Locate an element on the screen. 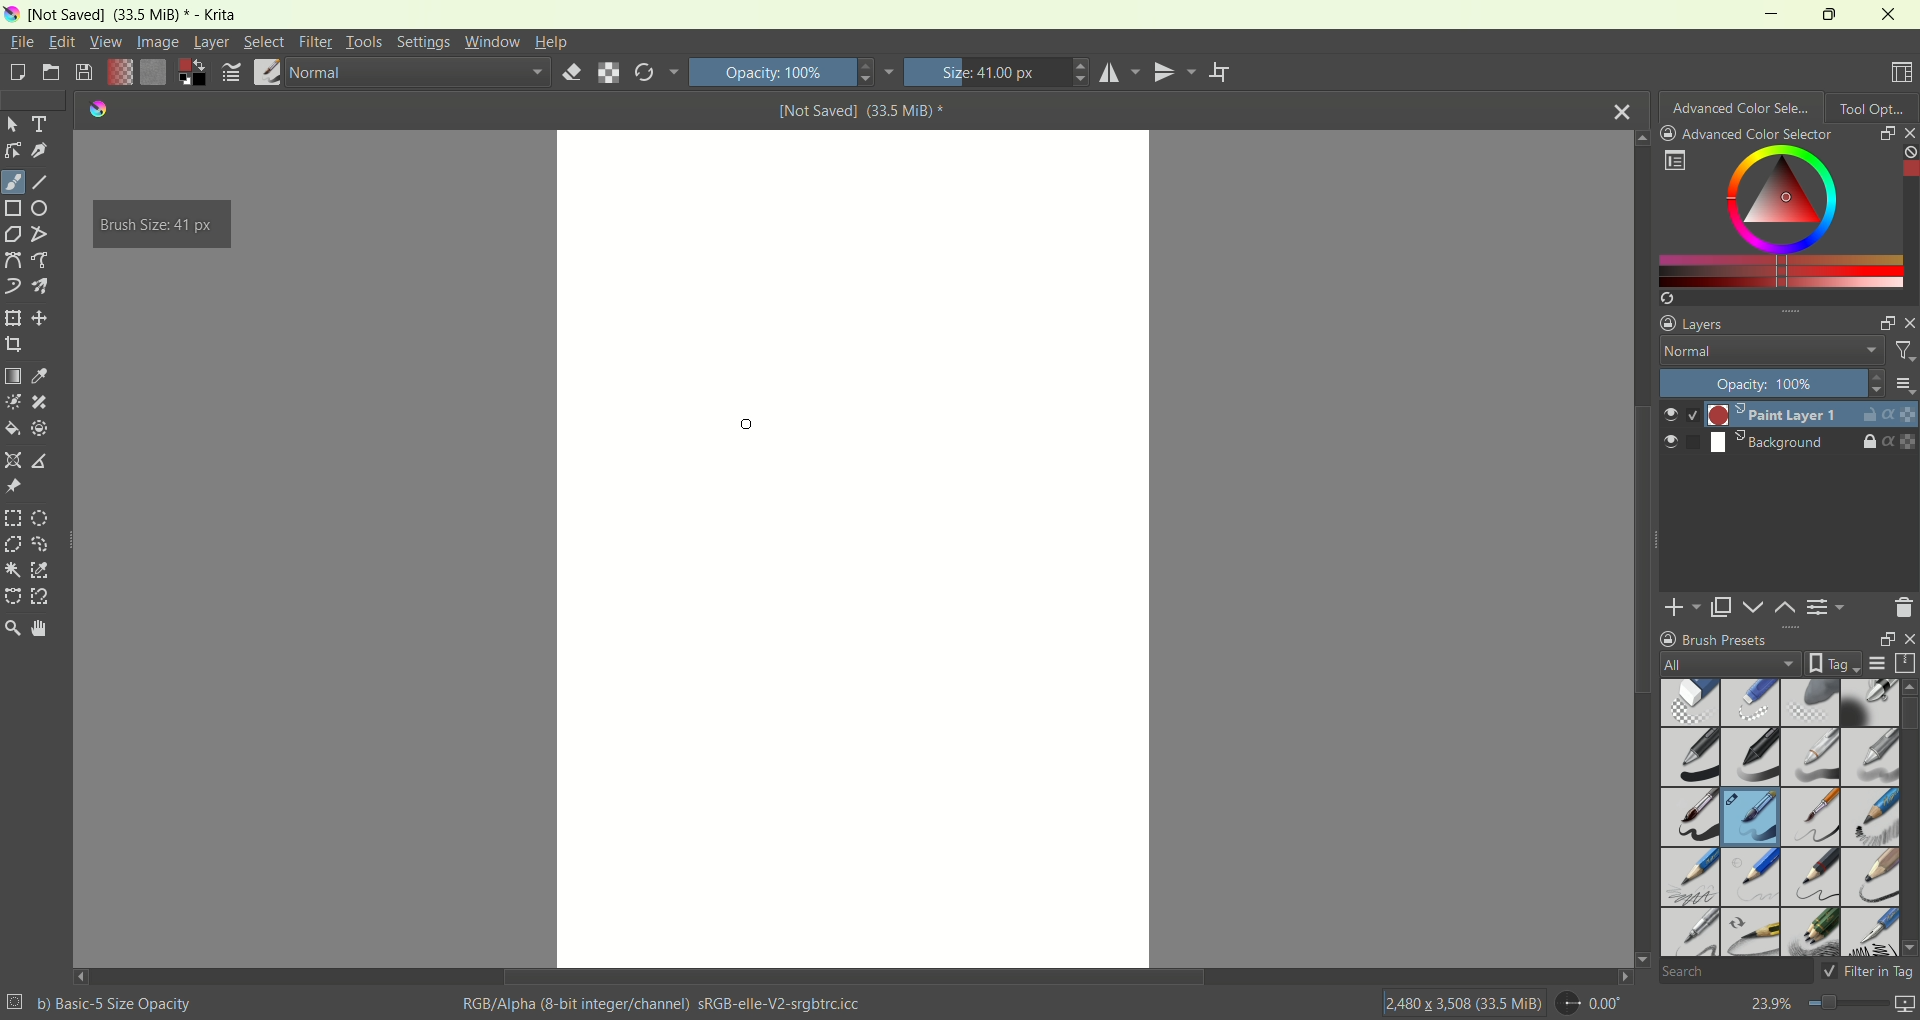 Image resolution: width=1920 pixels, height=1020 pixels. basic 2 is located at coordinates (1753, 757).